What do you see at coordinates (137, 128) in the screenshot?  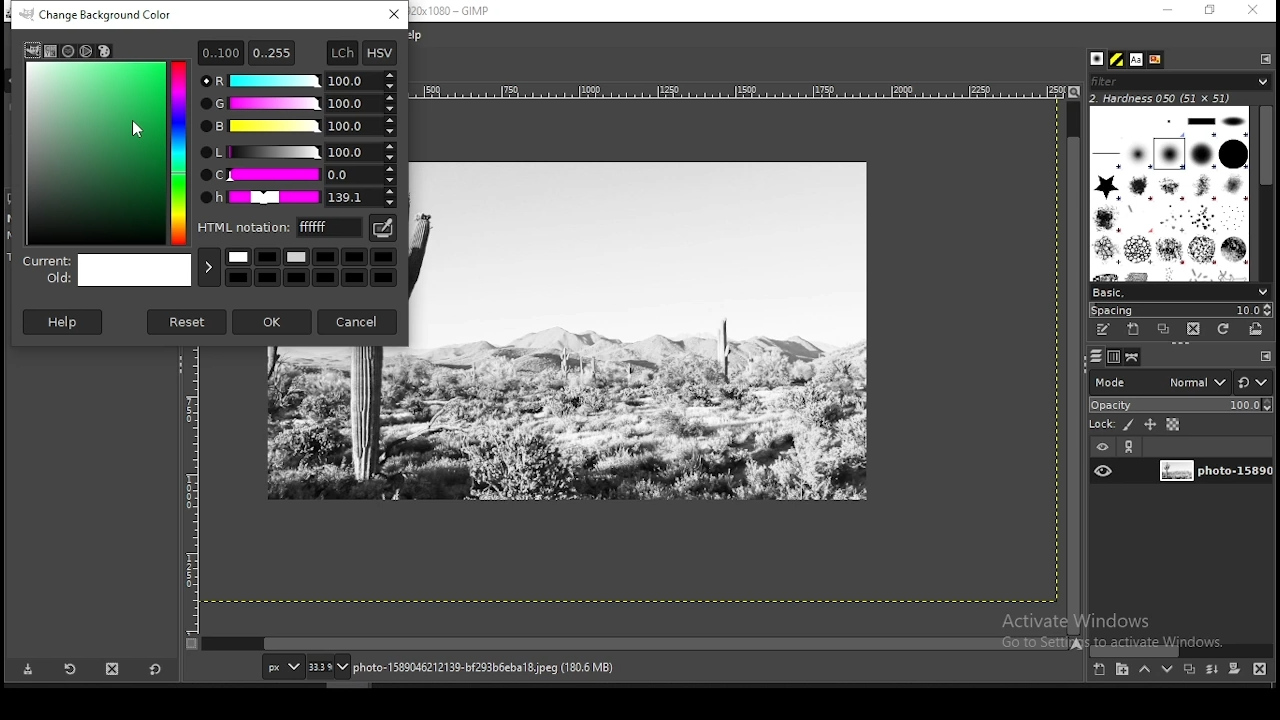 I see `mouse pointer` at bounding box center [137, 128].